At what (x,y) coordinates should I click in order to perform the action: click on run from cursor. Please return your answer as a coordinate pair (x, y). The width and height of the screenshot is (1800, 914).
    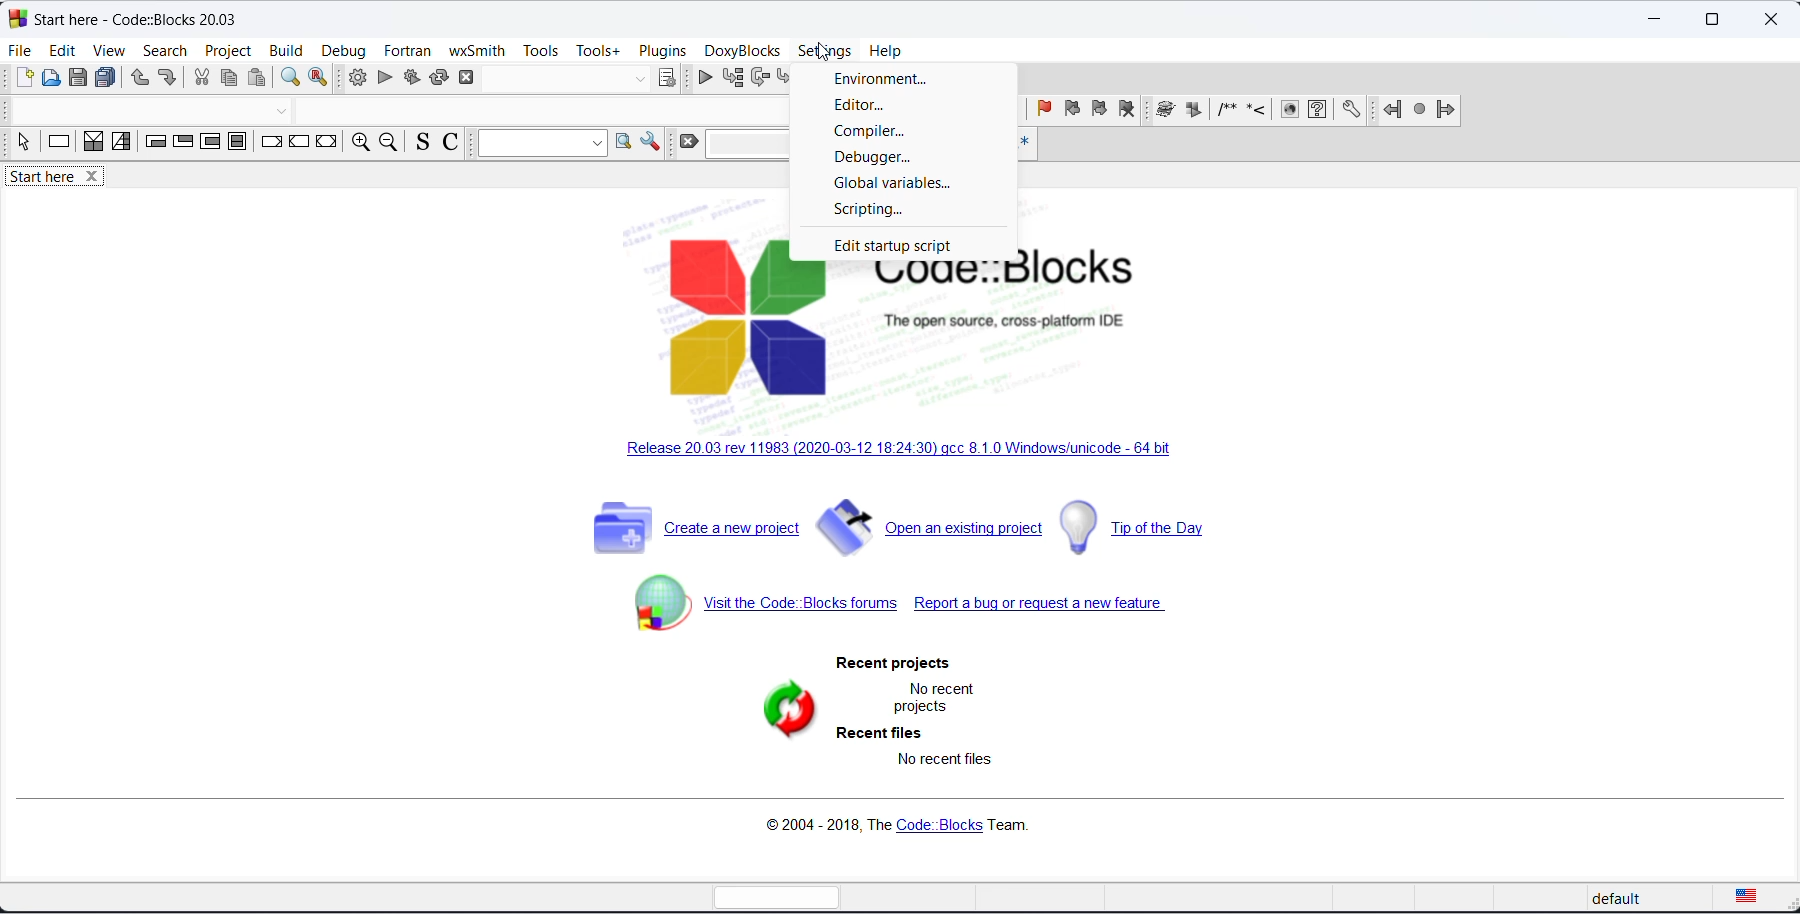
    Looking at the image, I should click on (732, 78).